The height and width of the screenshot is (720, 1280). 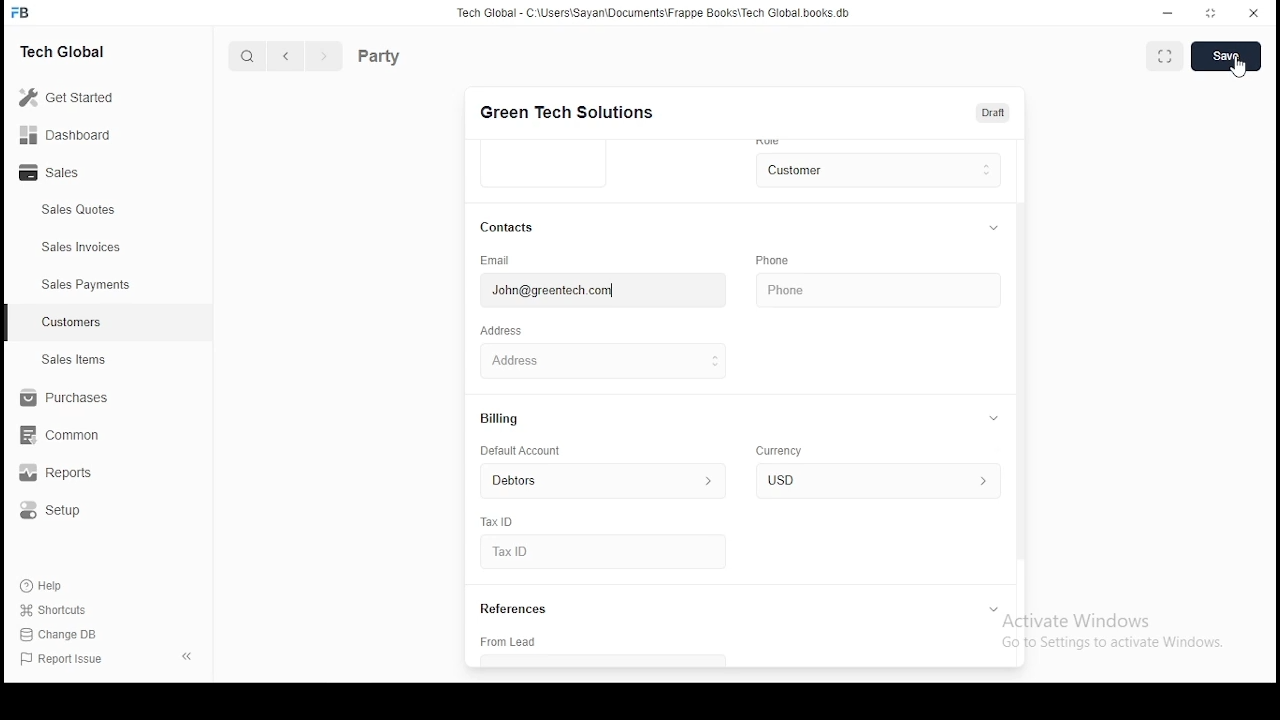 I want to click on get started, so click(x=69, y=97).